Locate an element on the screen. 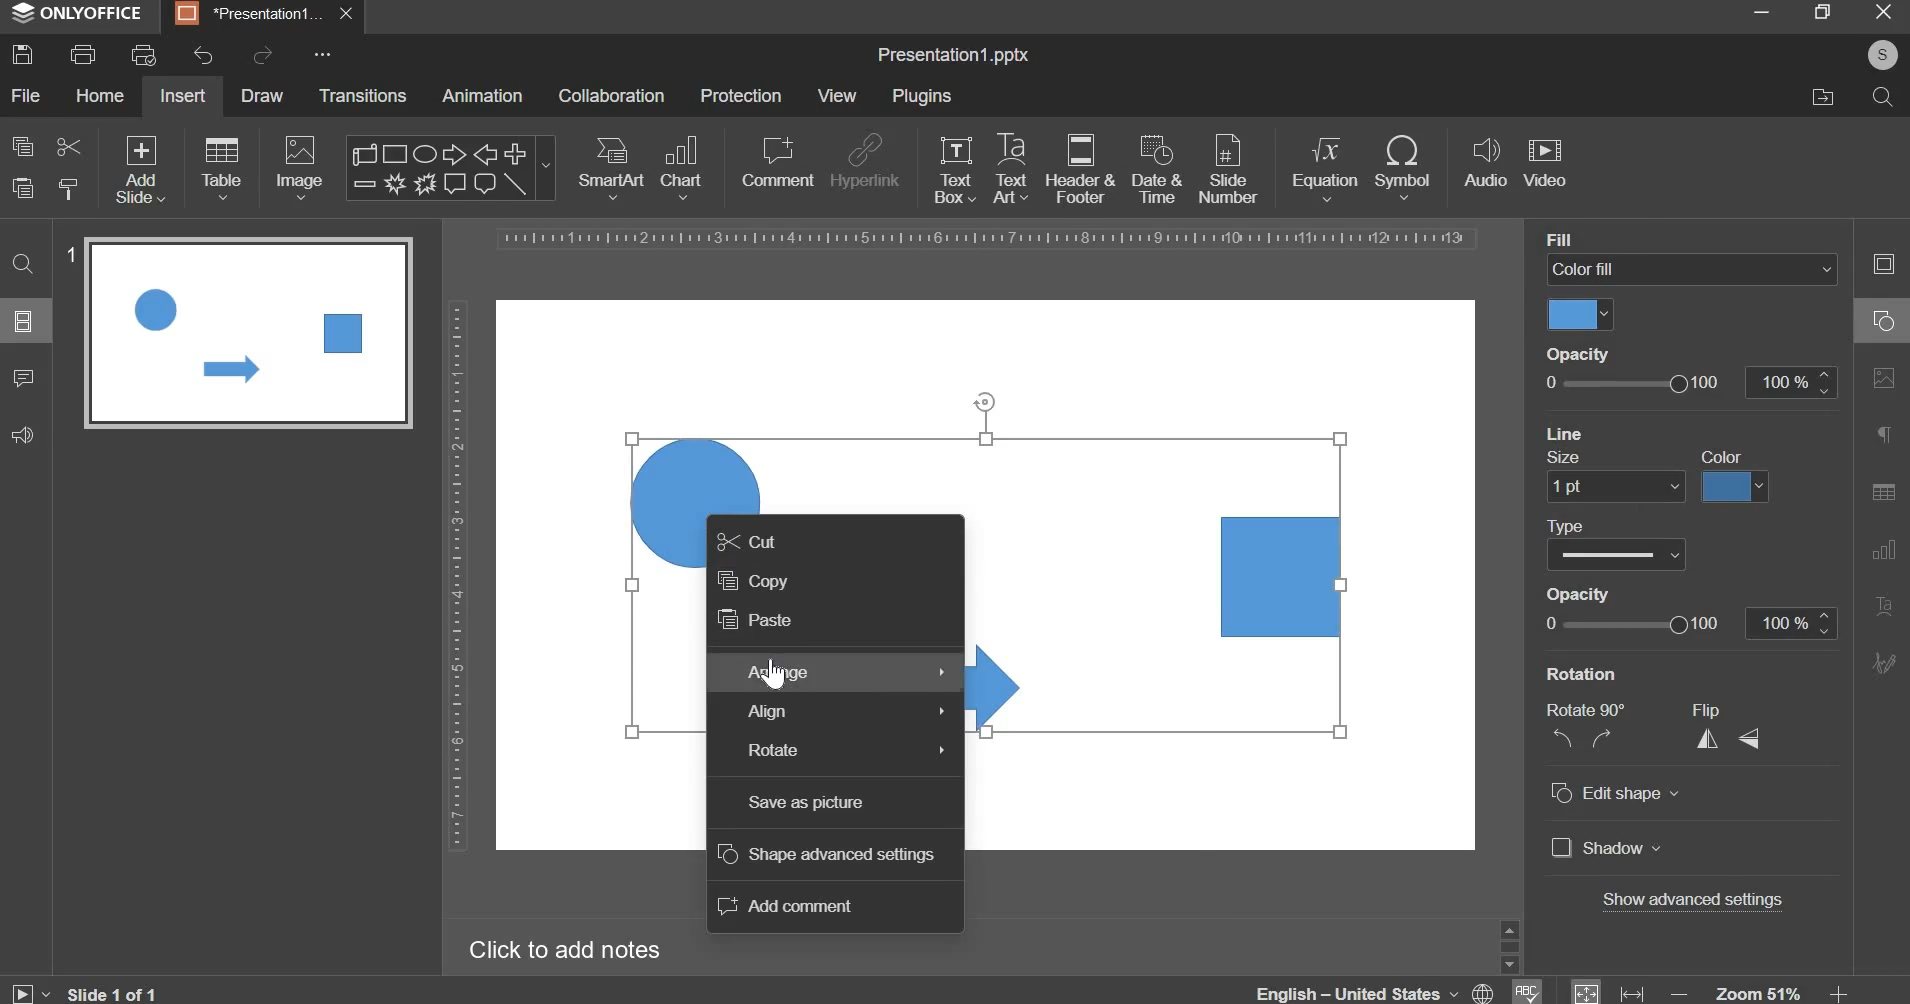  equation is located at coordinates (1324, 166).